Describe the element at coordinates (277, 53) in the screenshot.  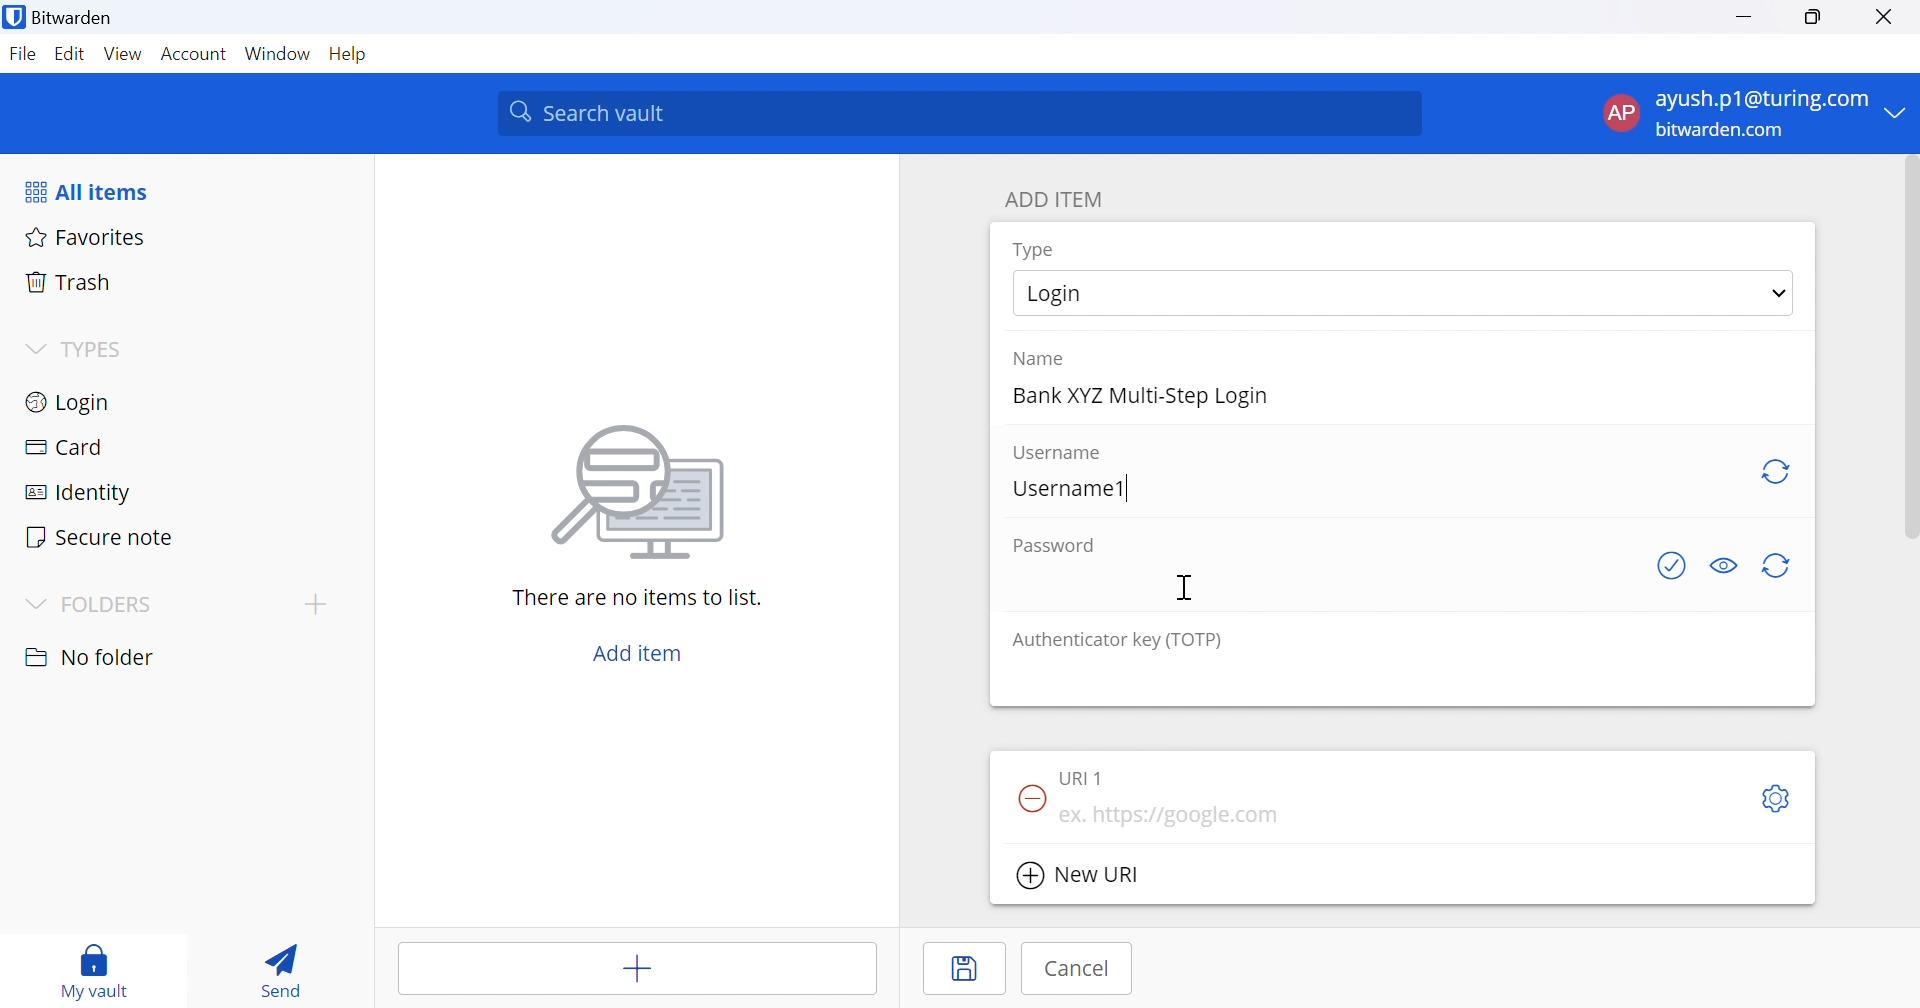
I see `Window` at that location.